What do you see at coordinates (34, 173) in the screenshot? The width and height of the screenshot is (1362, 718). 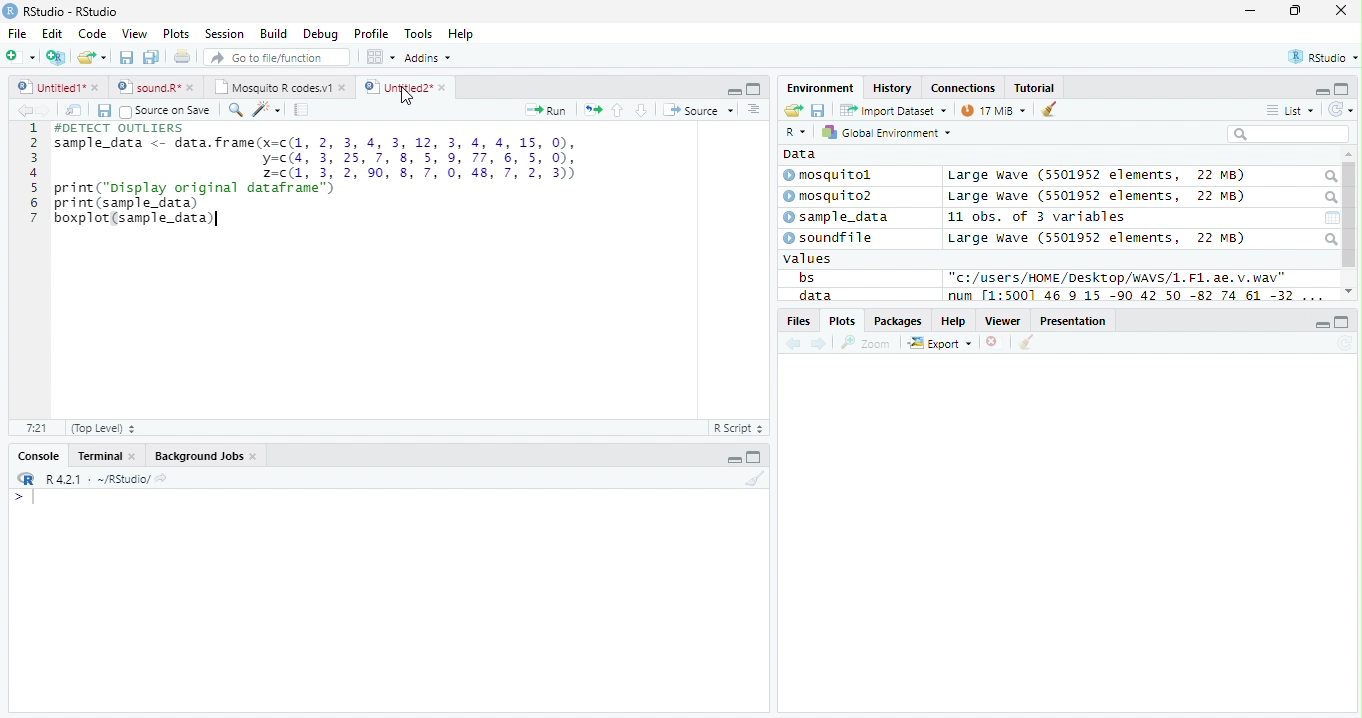 I see `Numbering line` at bounding box center [34, 173].